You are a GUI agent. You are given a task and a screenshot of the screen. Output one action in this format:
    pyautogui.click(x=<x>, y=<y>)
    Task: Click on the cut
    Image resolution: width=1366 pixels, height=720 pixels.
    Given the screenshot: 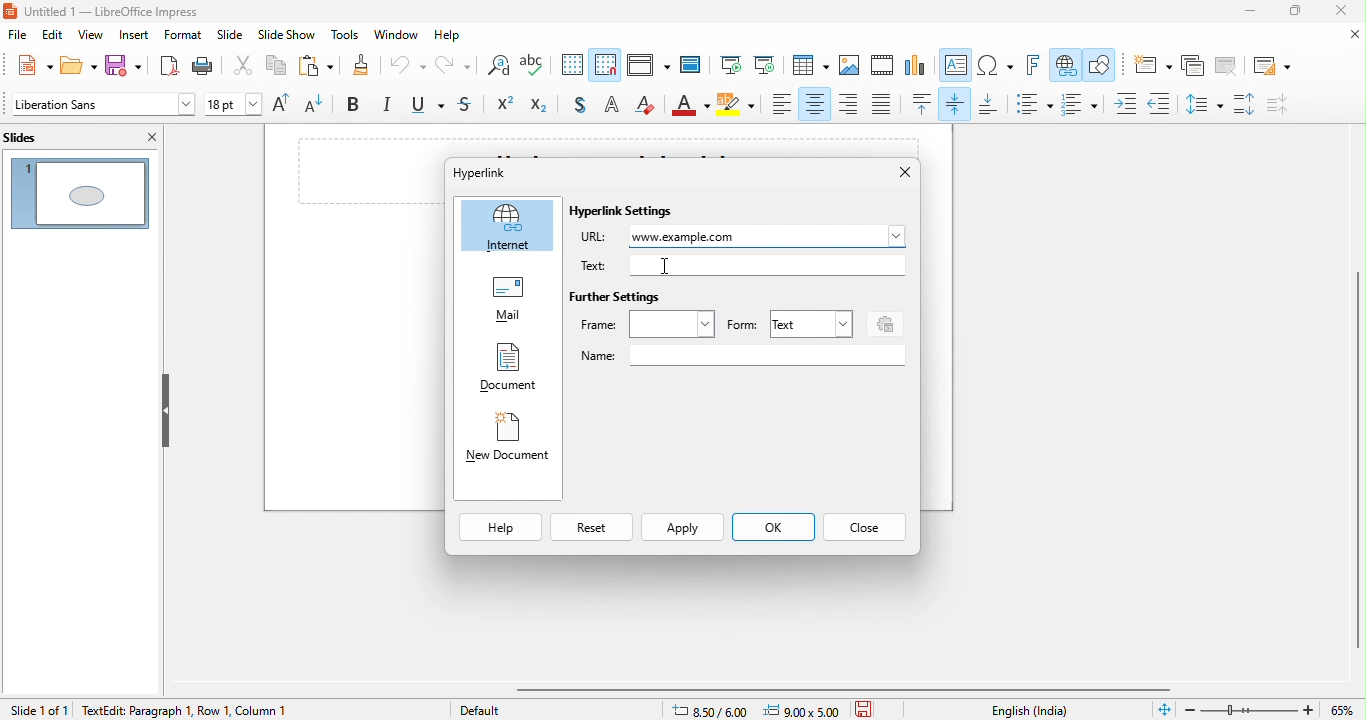 What is the action you would take?
    pyautogui.click(x=244, y=69)
    